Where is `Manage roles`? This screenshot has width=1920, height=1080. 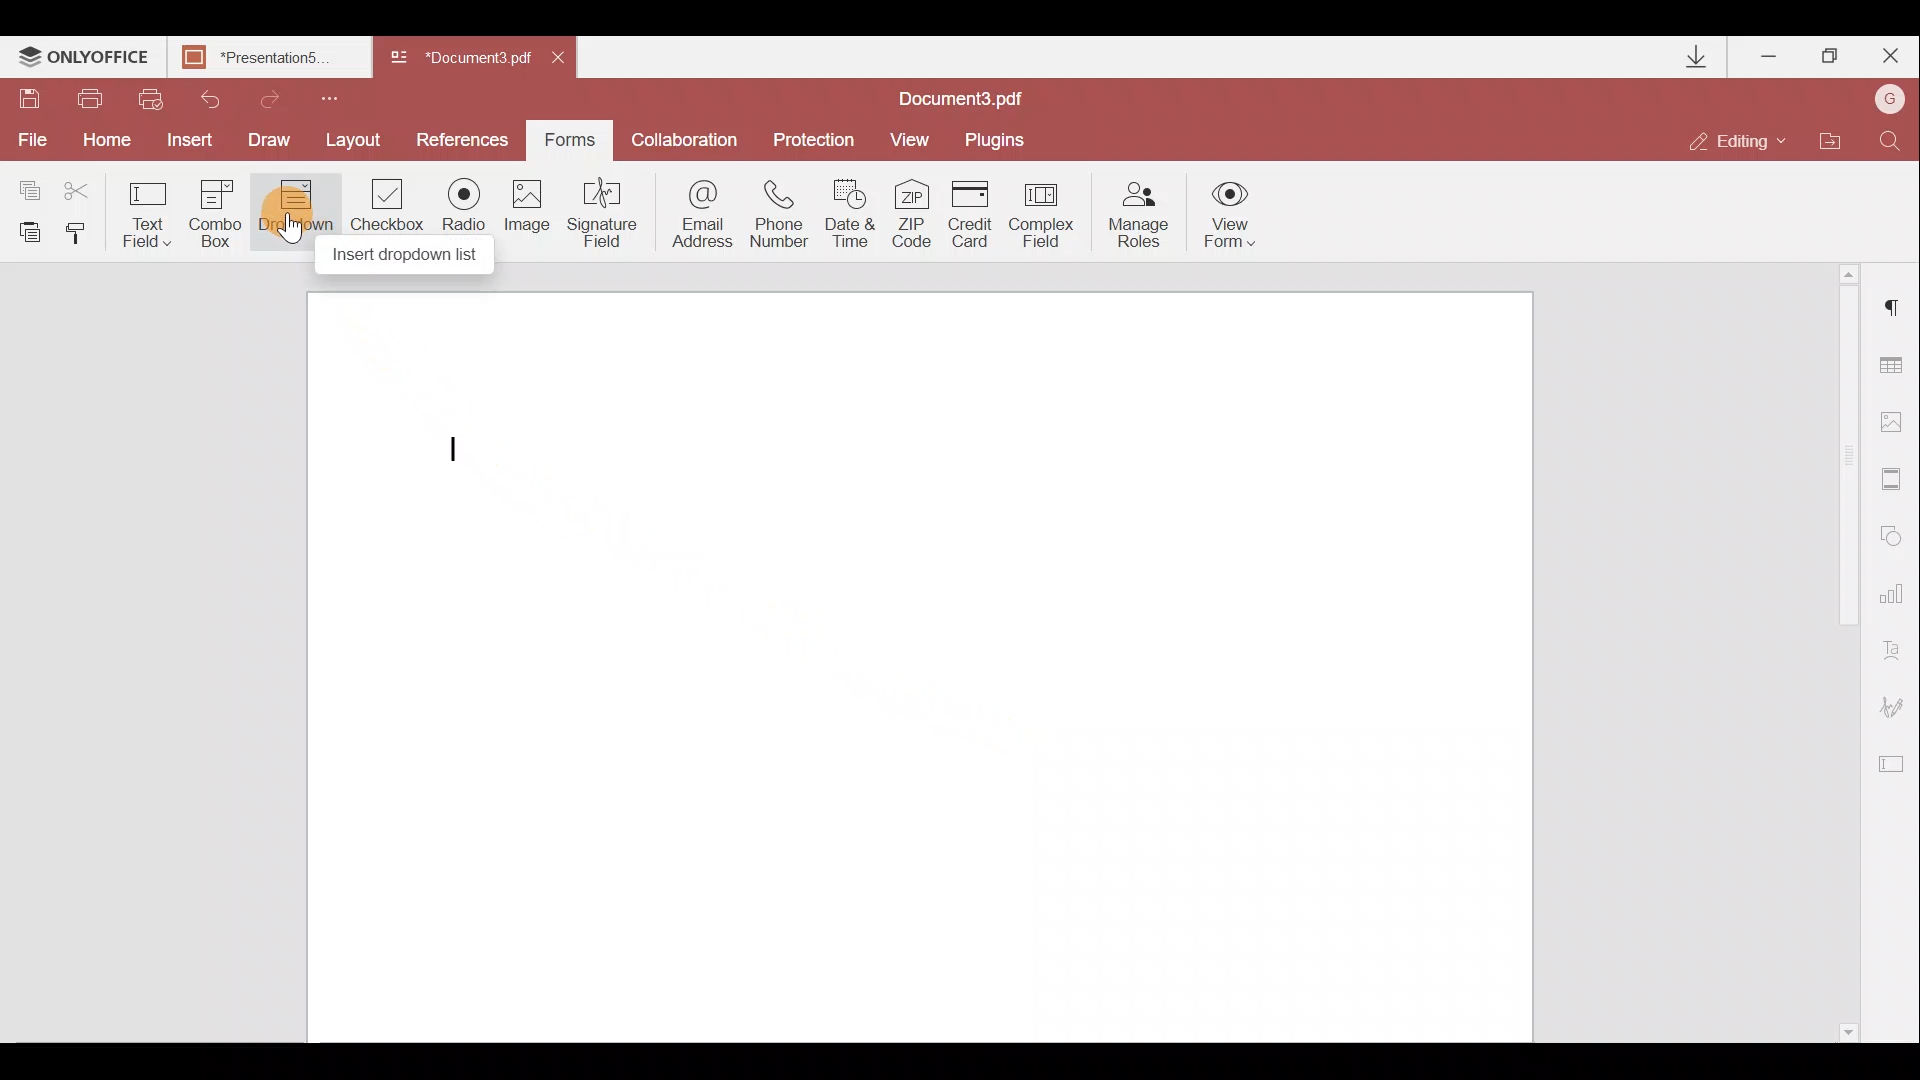 Manage roles is located at coordinates (1139, 215).